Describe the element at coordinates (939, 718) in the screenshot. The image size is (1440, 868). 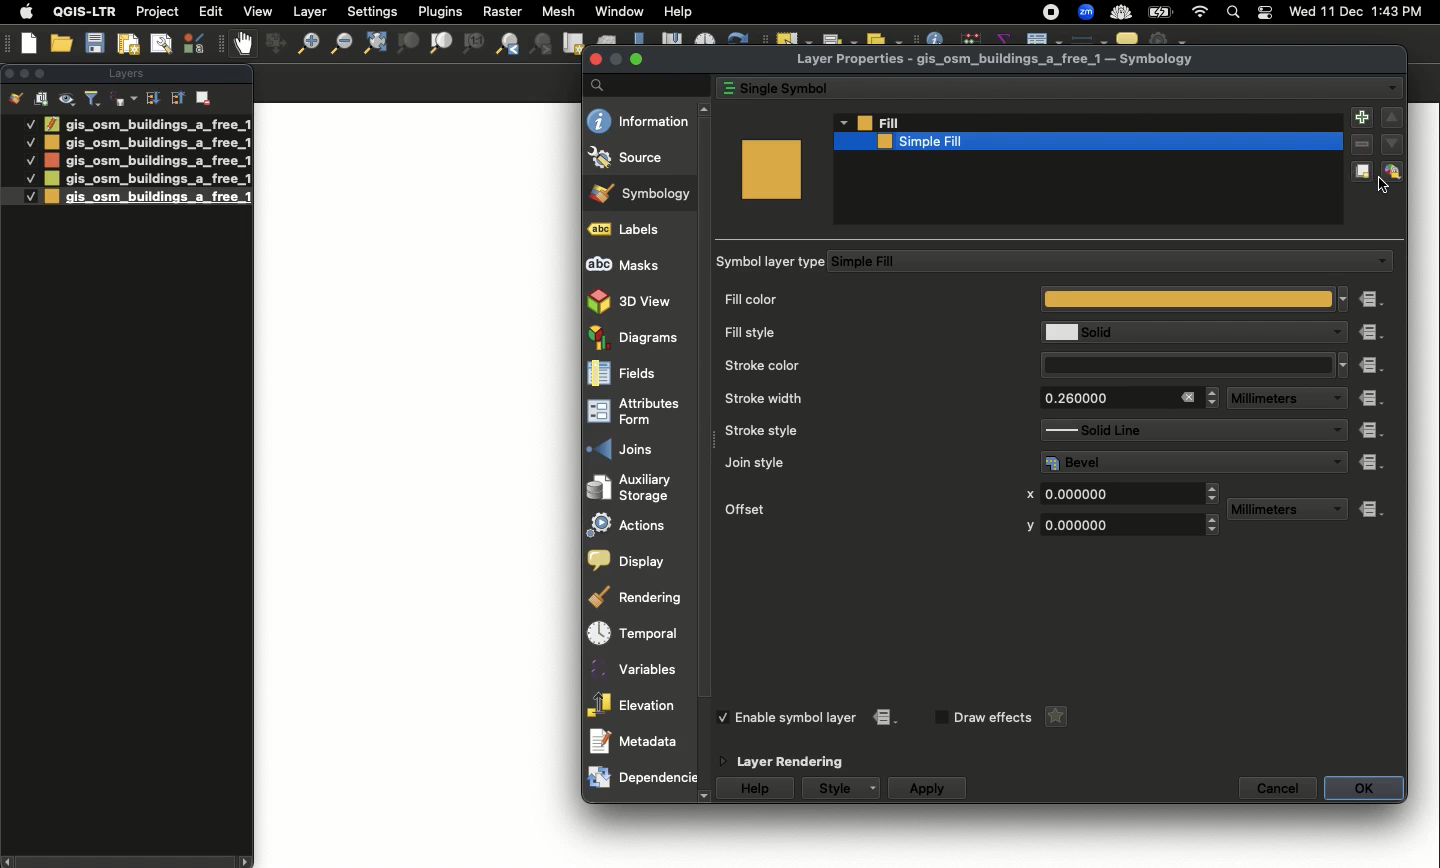
I see `nchecked` at that location.